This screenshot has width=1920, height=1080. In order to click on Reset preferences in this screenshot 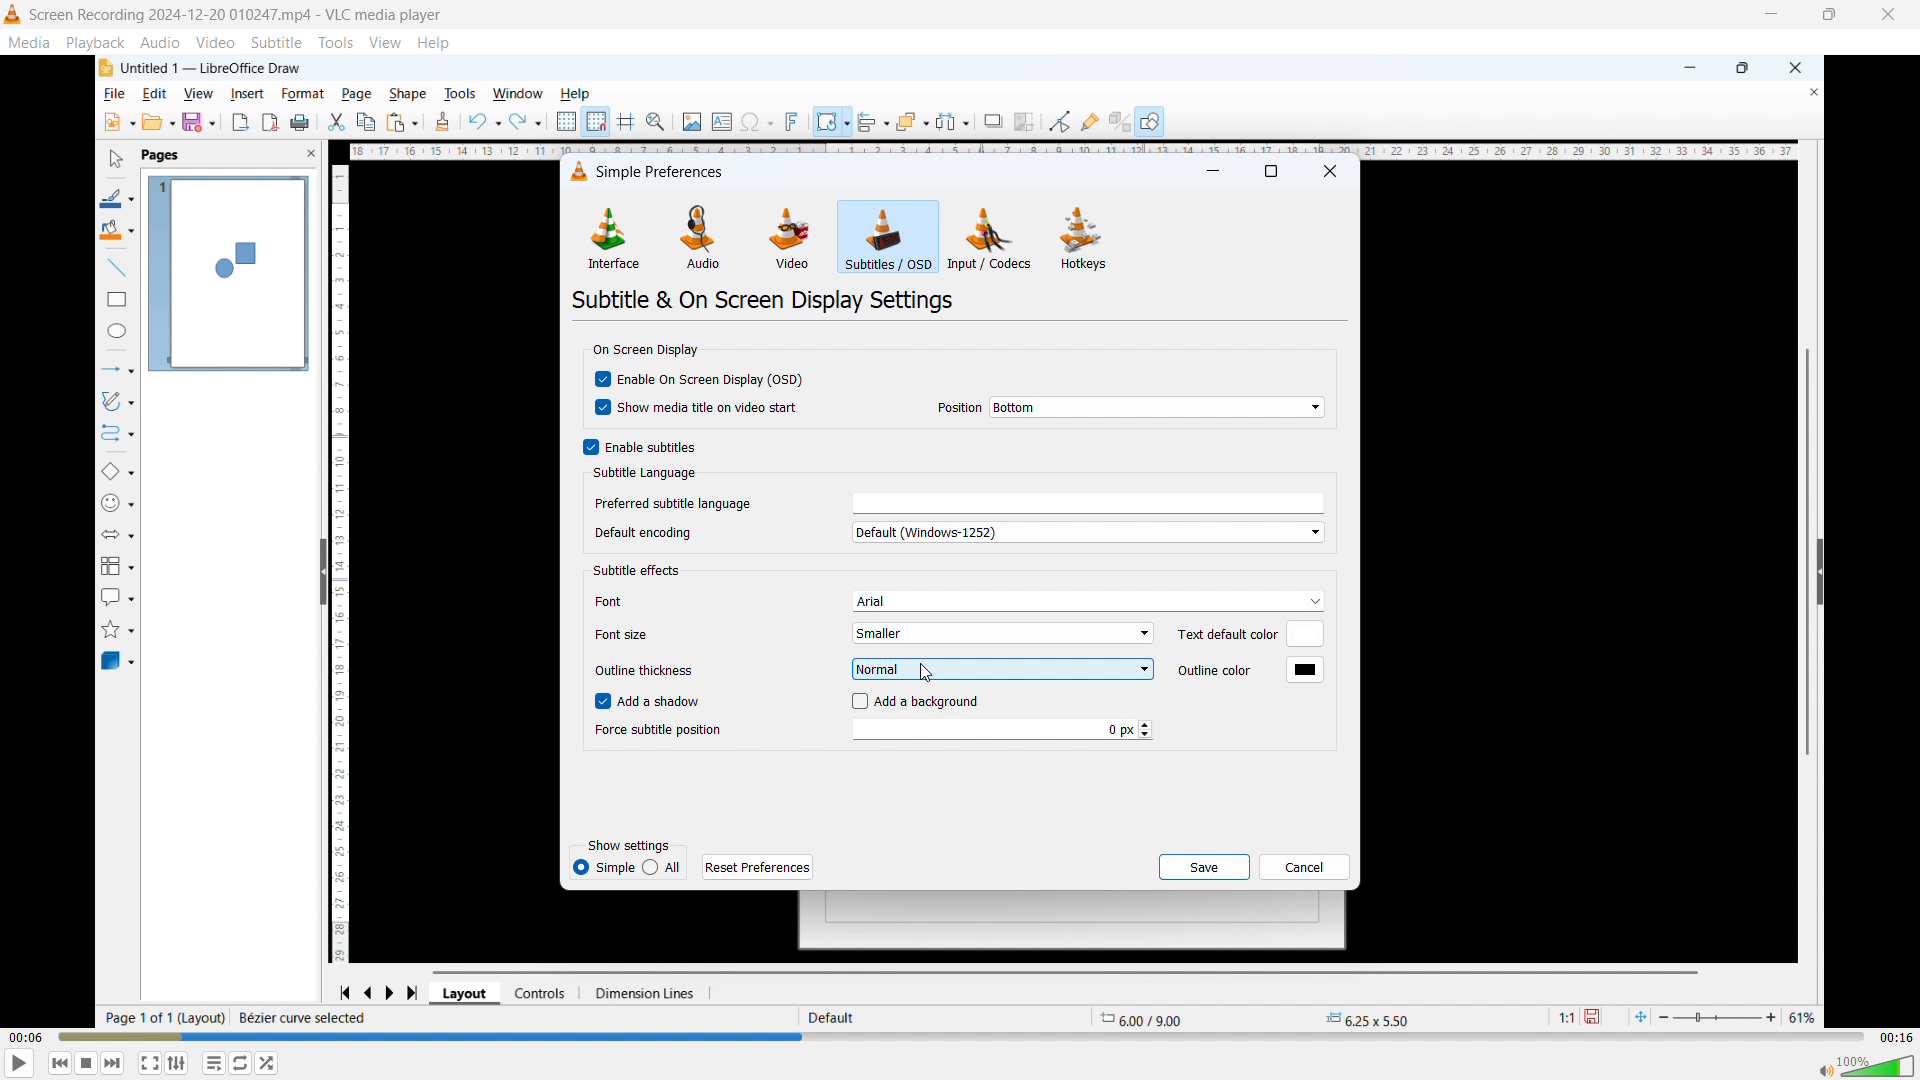, I will do `click(758, 866)`.